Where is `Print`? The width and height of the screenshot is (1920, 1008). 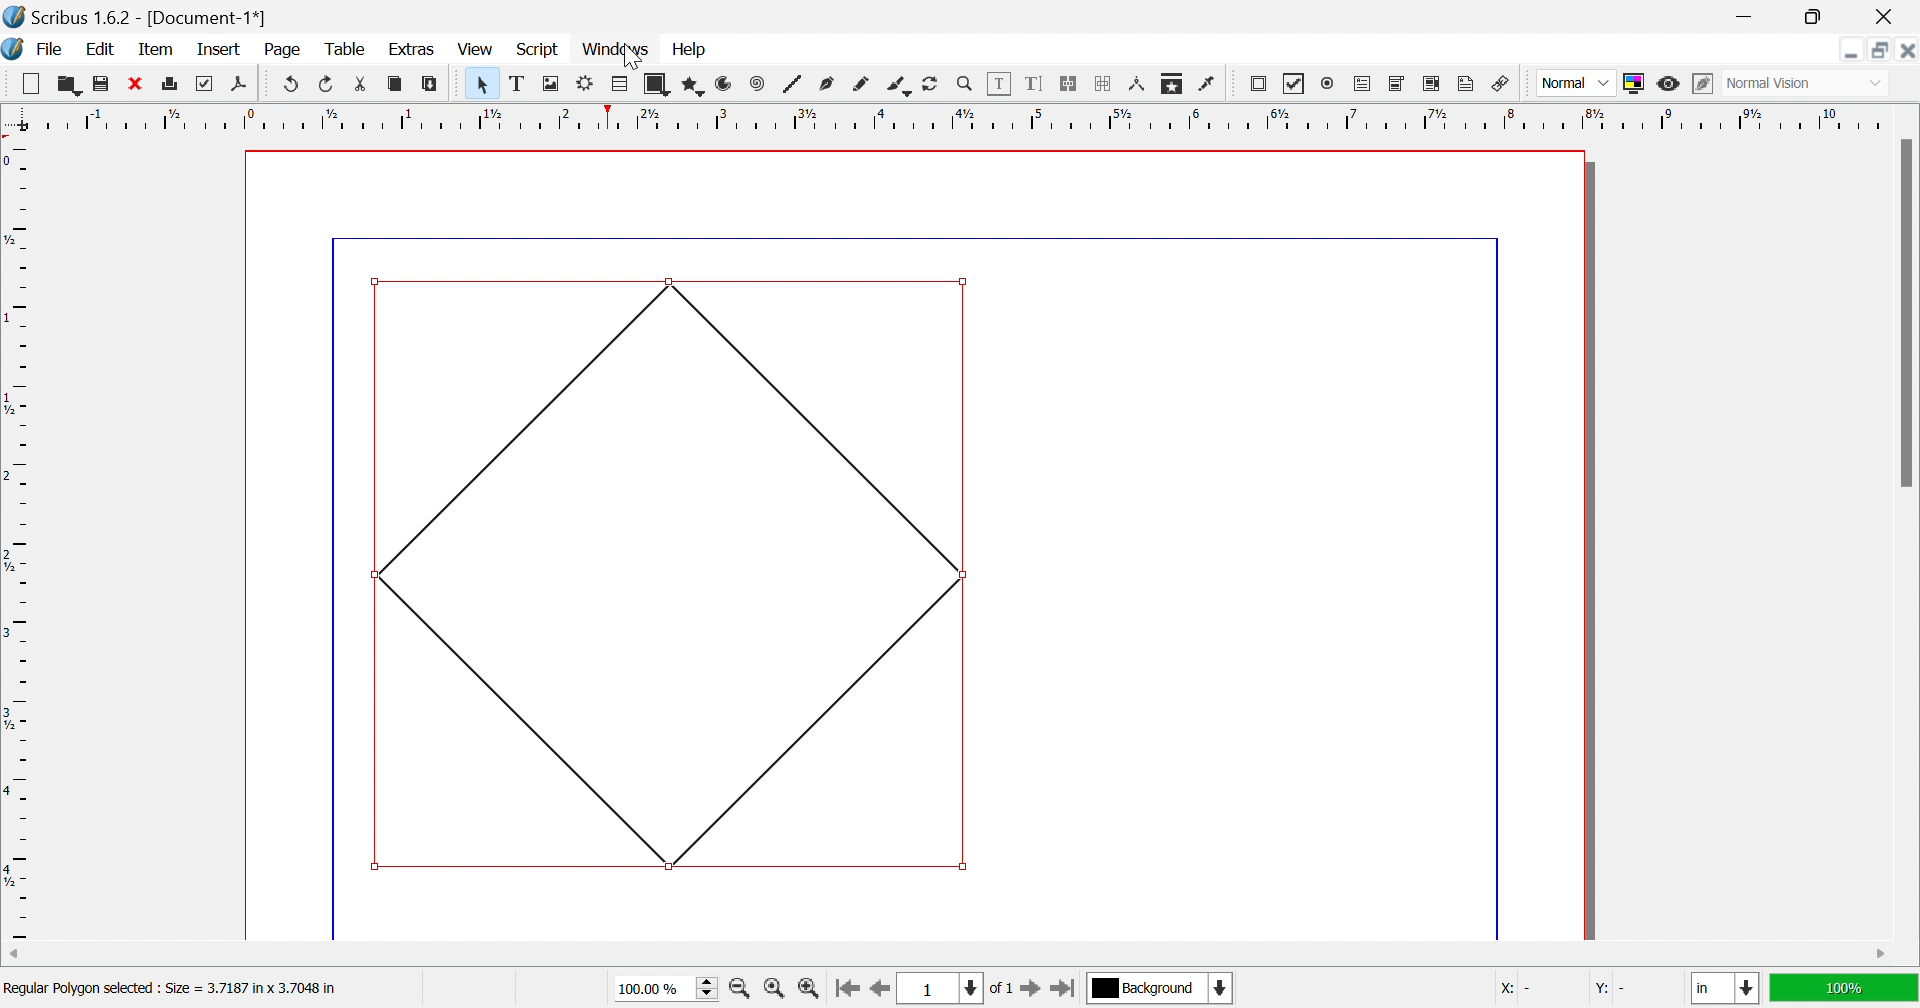
Print is located at coordinates (172, 84).